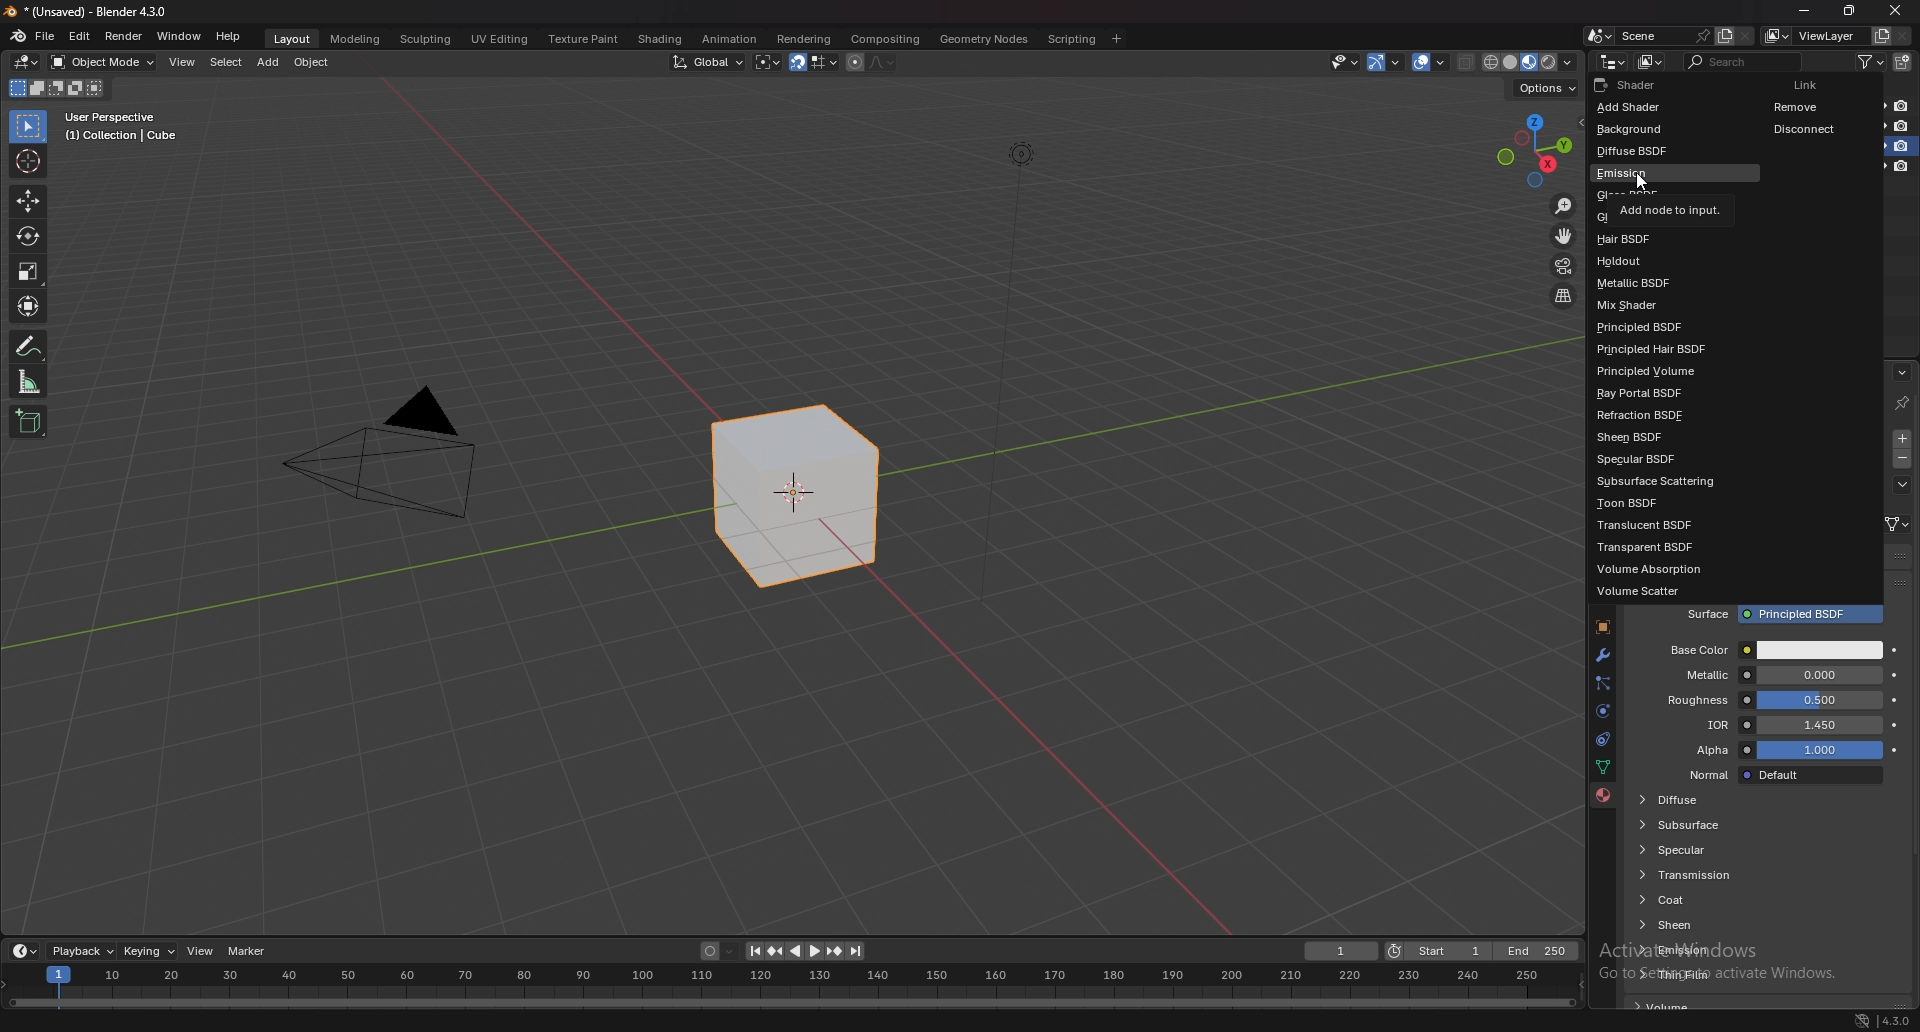 Image resolution: width=1920 pixels, height=1032 pixels. Describe the element at coordinates (1678, 172) in the screenshot. I see `emission` at that location.